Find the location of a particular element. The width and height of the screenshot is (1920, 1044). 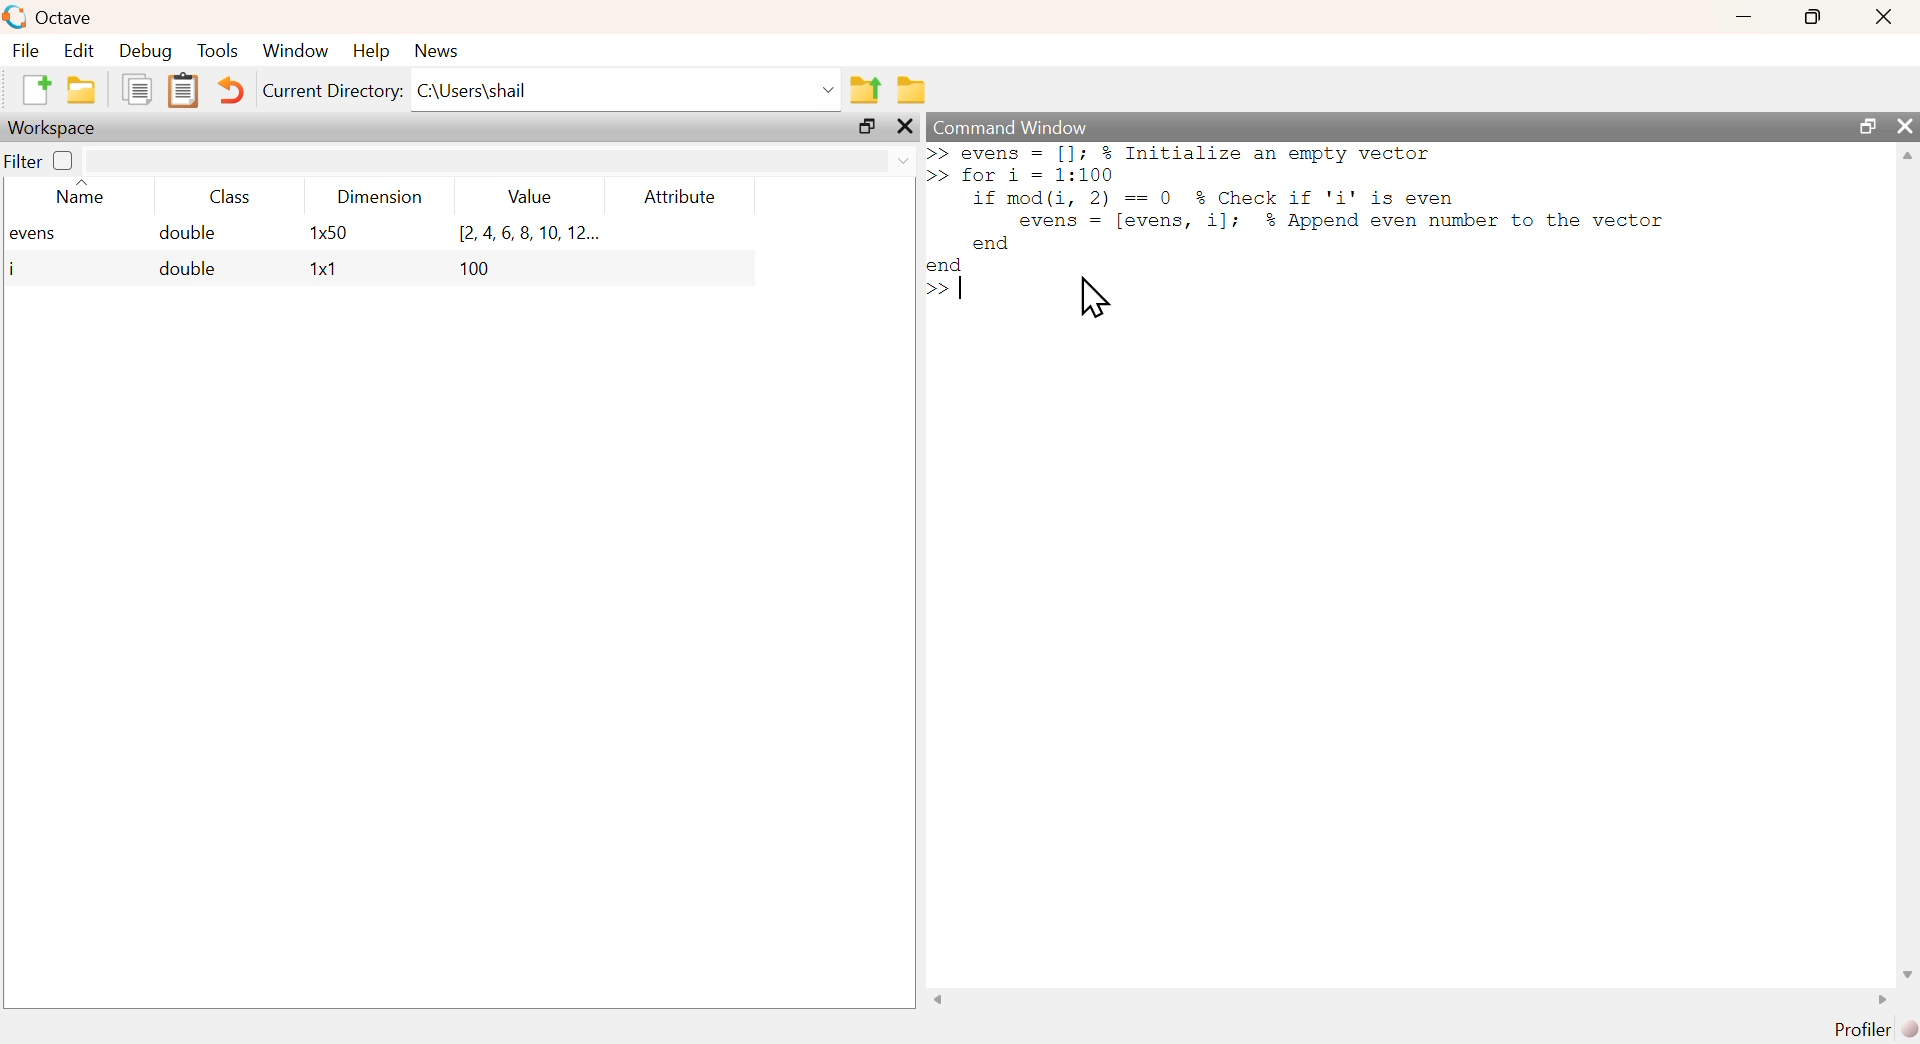

scrollbar is located at coordinates (1909, 568).